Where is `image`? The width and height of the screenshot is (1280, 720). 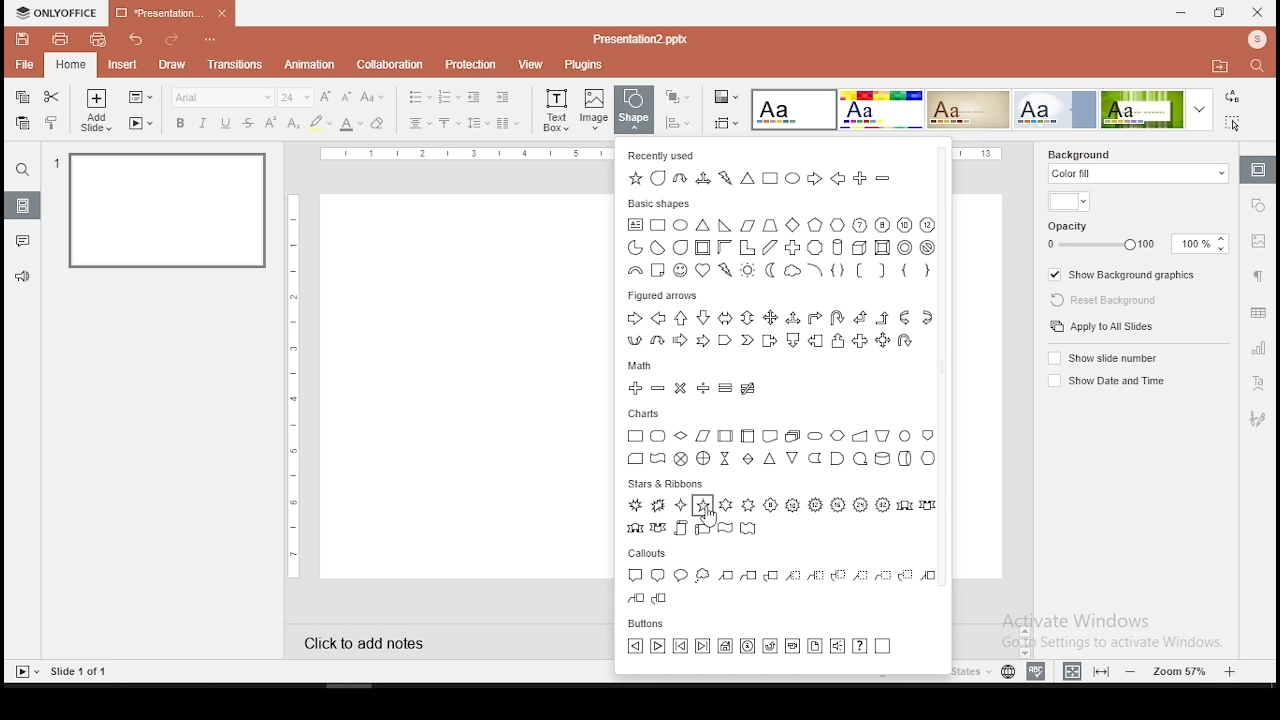 image is located at coordinates (595, 109).